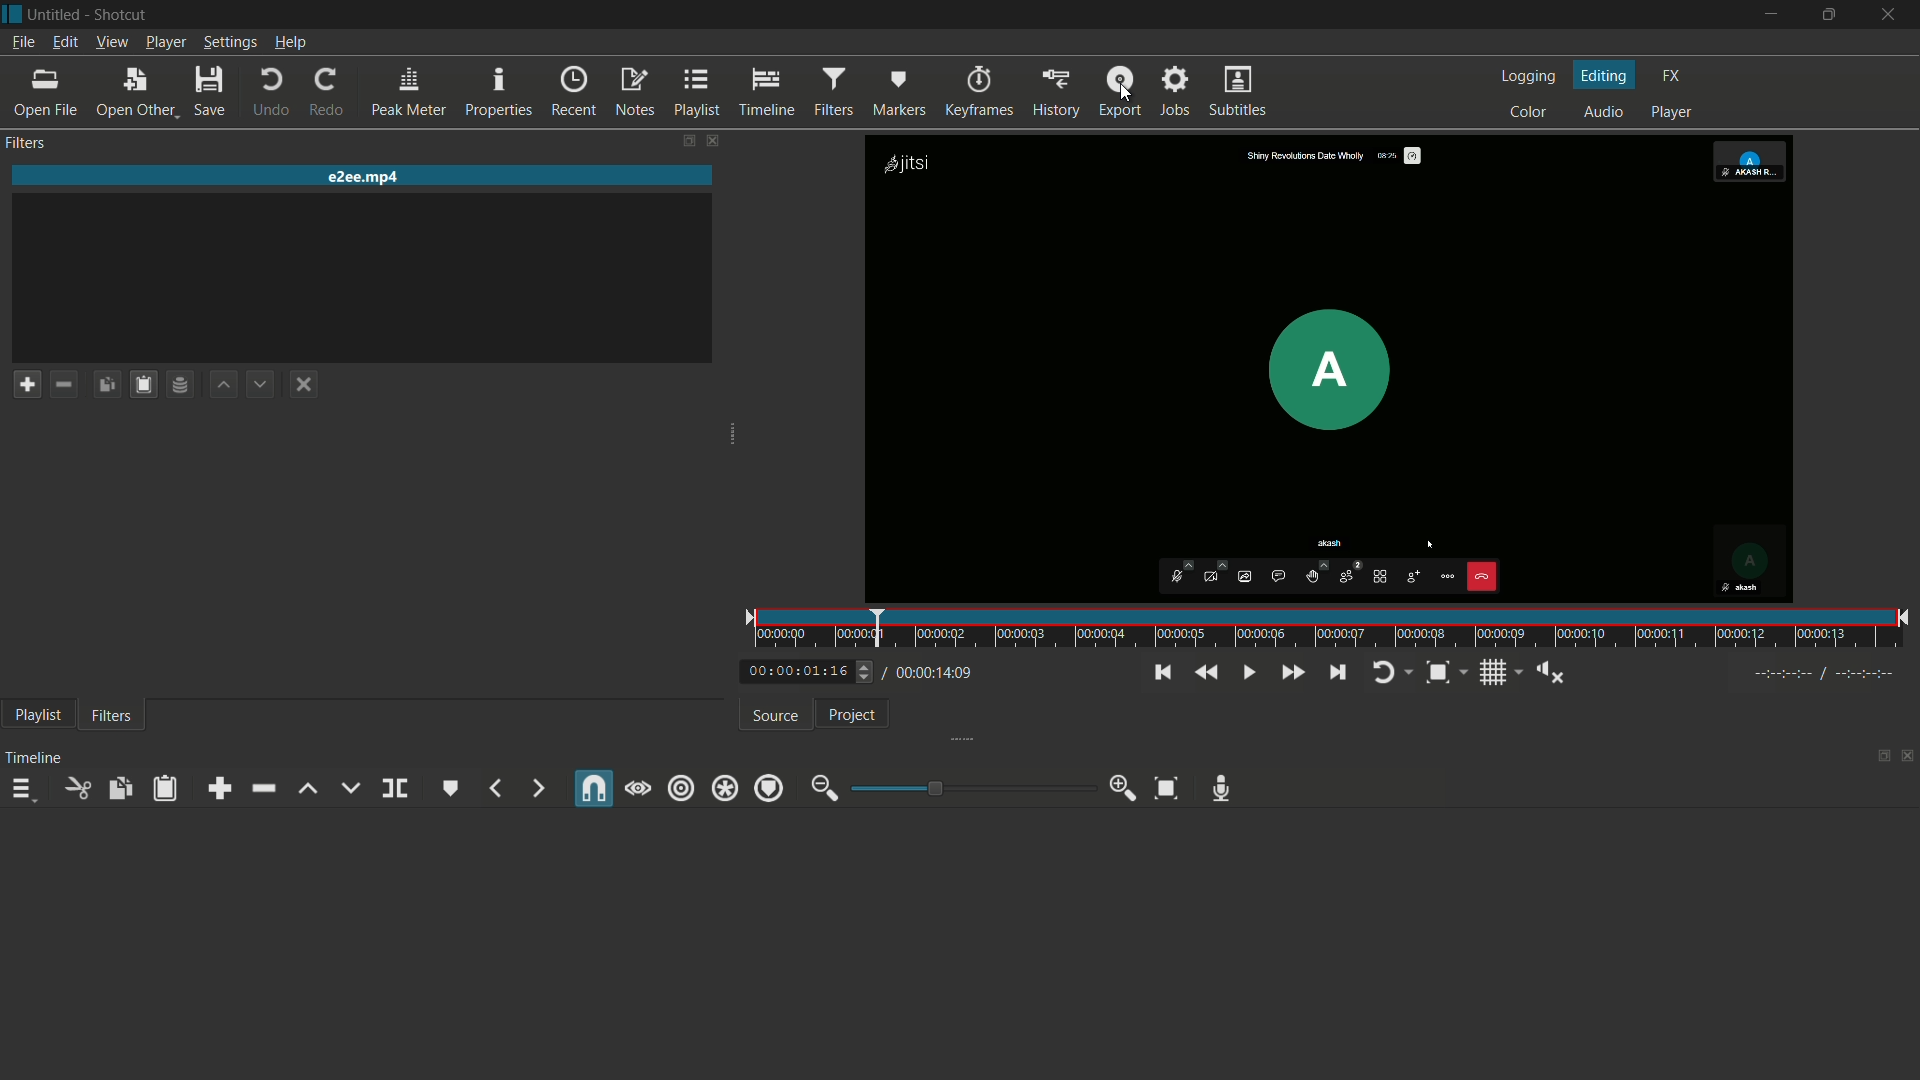  What do you see at coordinates (980, 93) in the screenshot?
I see `keyframes` at bounding box center [980, 93].